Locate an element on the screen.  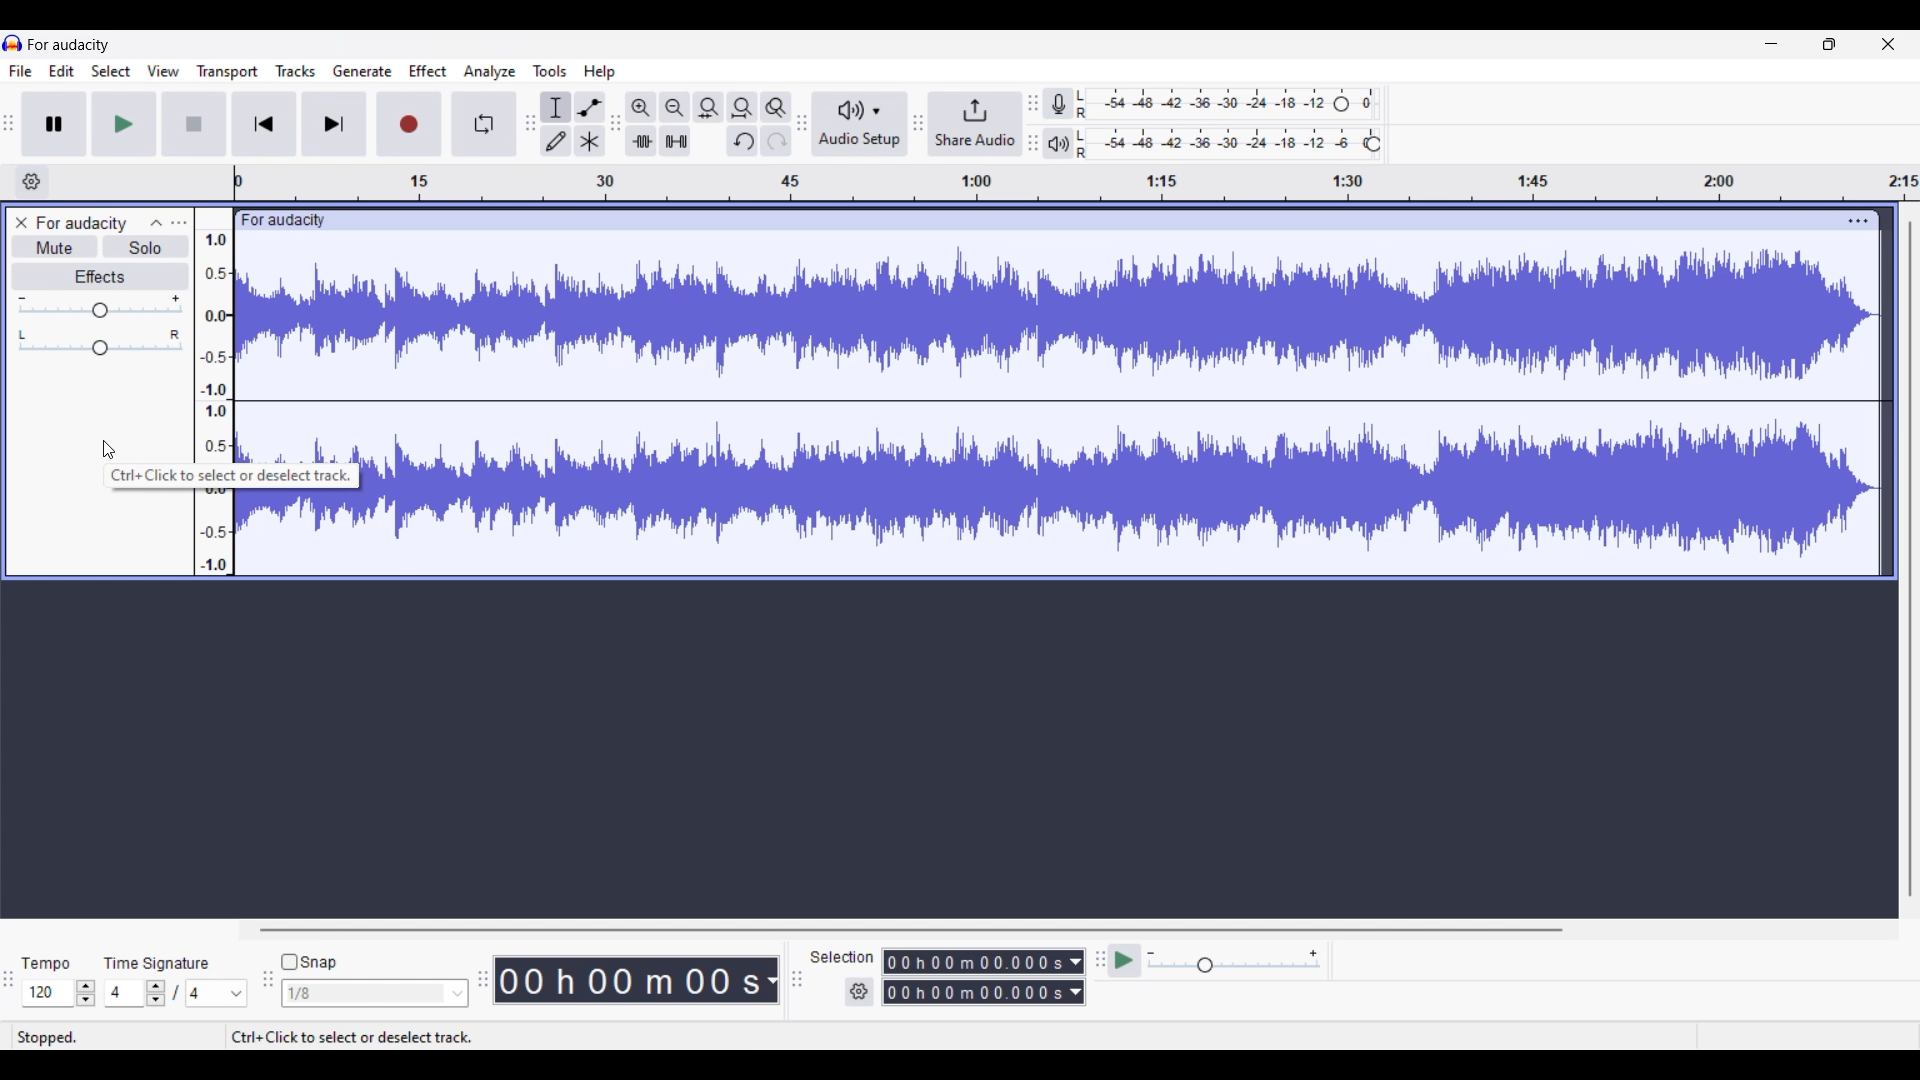
Tools menu is located at coordinates (550, 71).